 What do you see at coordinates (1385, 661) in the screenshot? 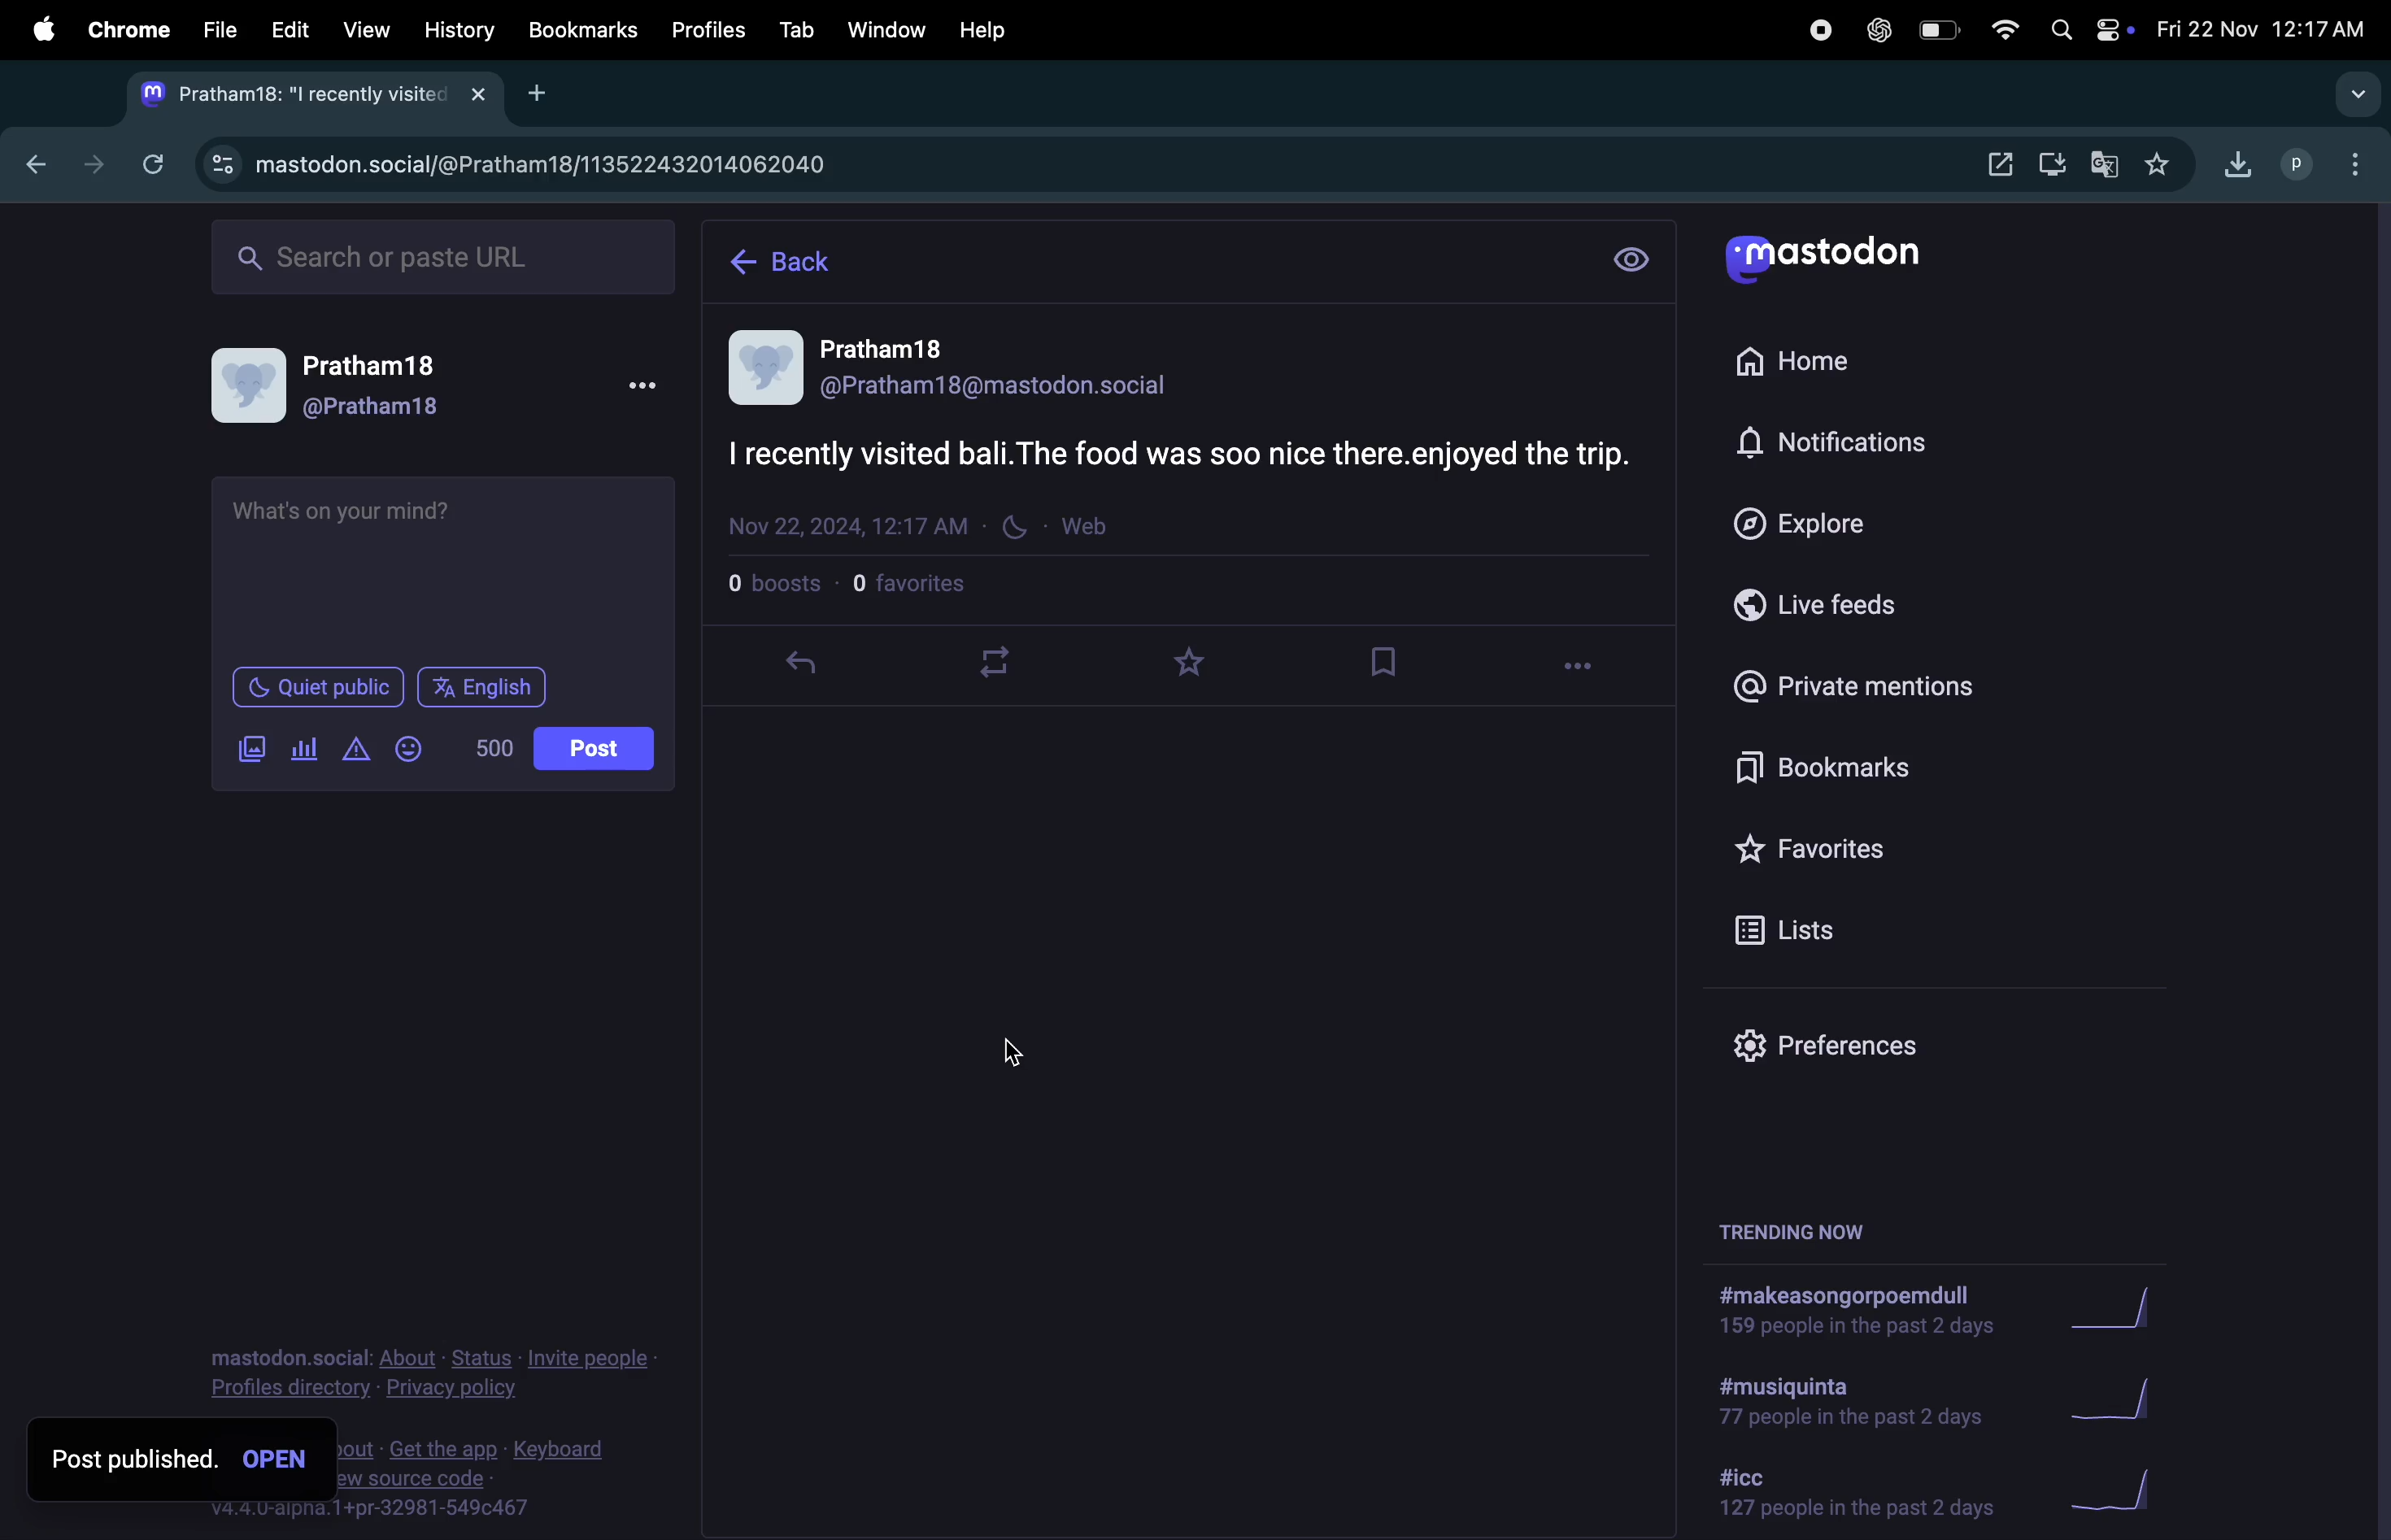
I see `bookmark` at bounding box center [1385, 661].